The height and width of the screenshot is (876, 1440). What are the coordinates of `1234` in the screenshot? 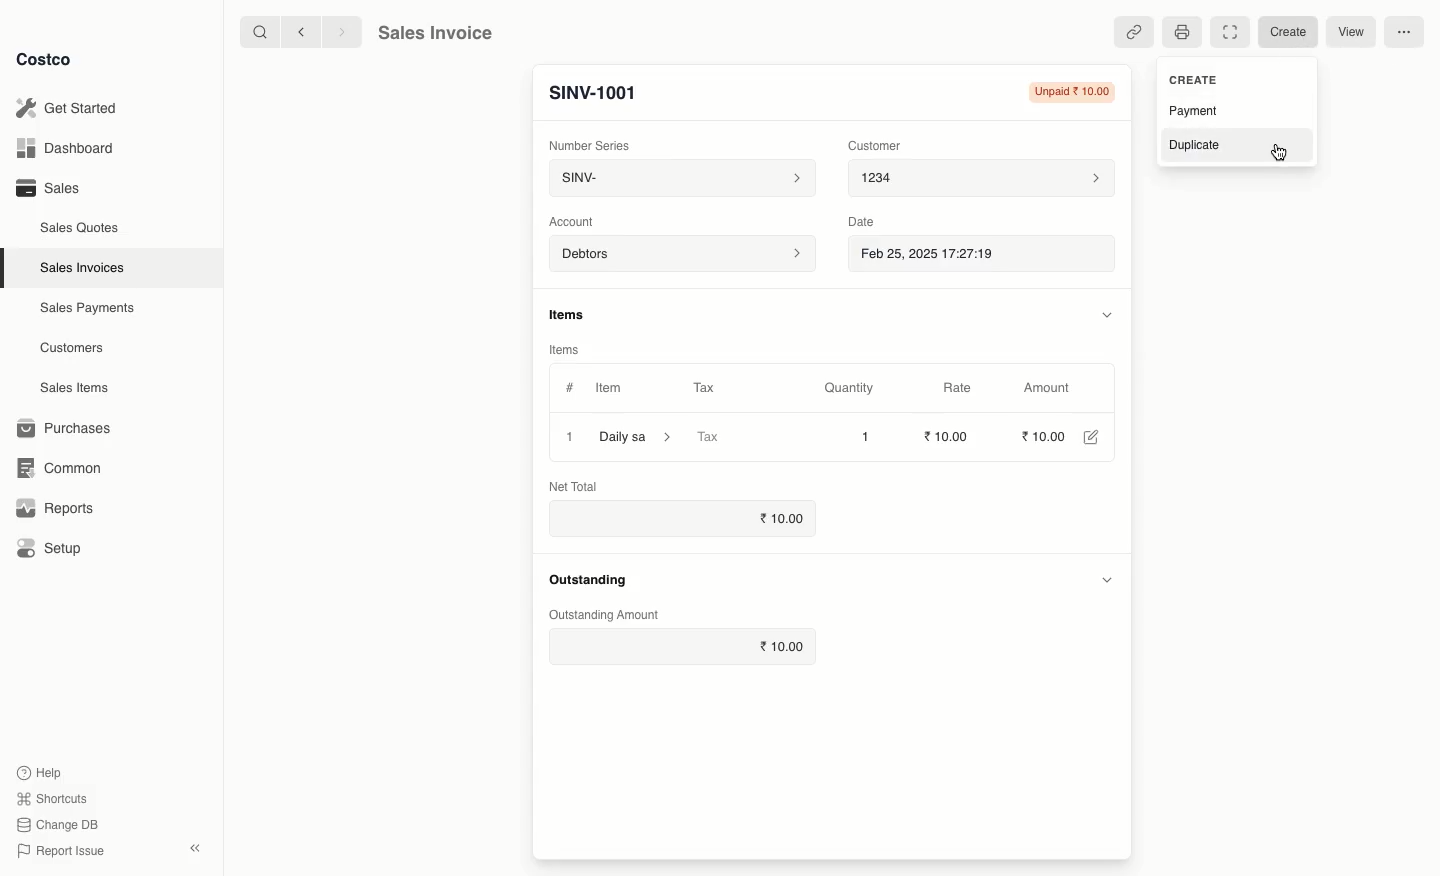 It's located at (983, 181).